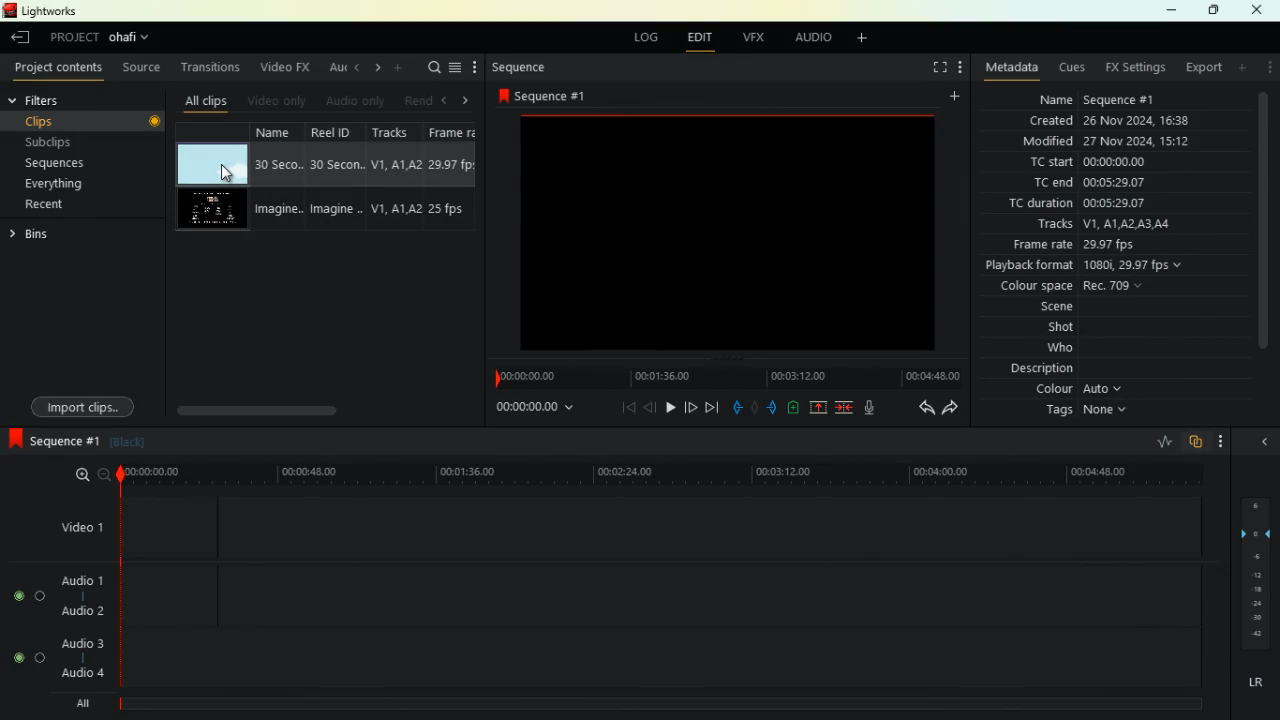 The width and height of the screenshot is (1280, 720). I want to click on project contents, so click(59, 67).